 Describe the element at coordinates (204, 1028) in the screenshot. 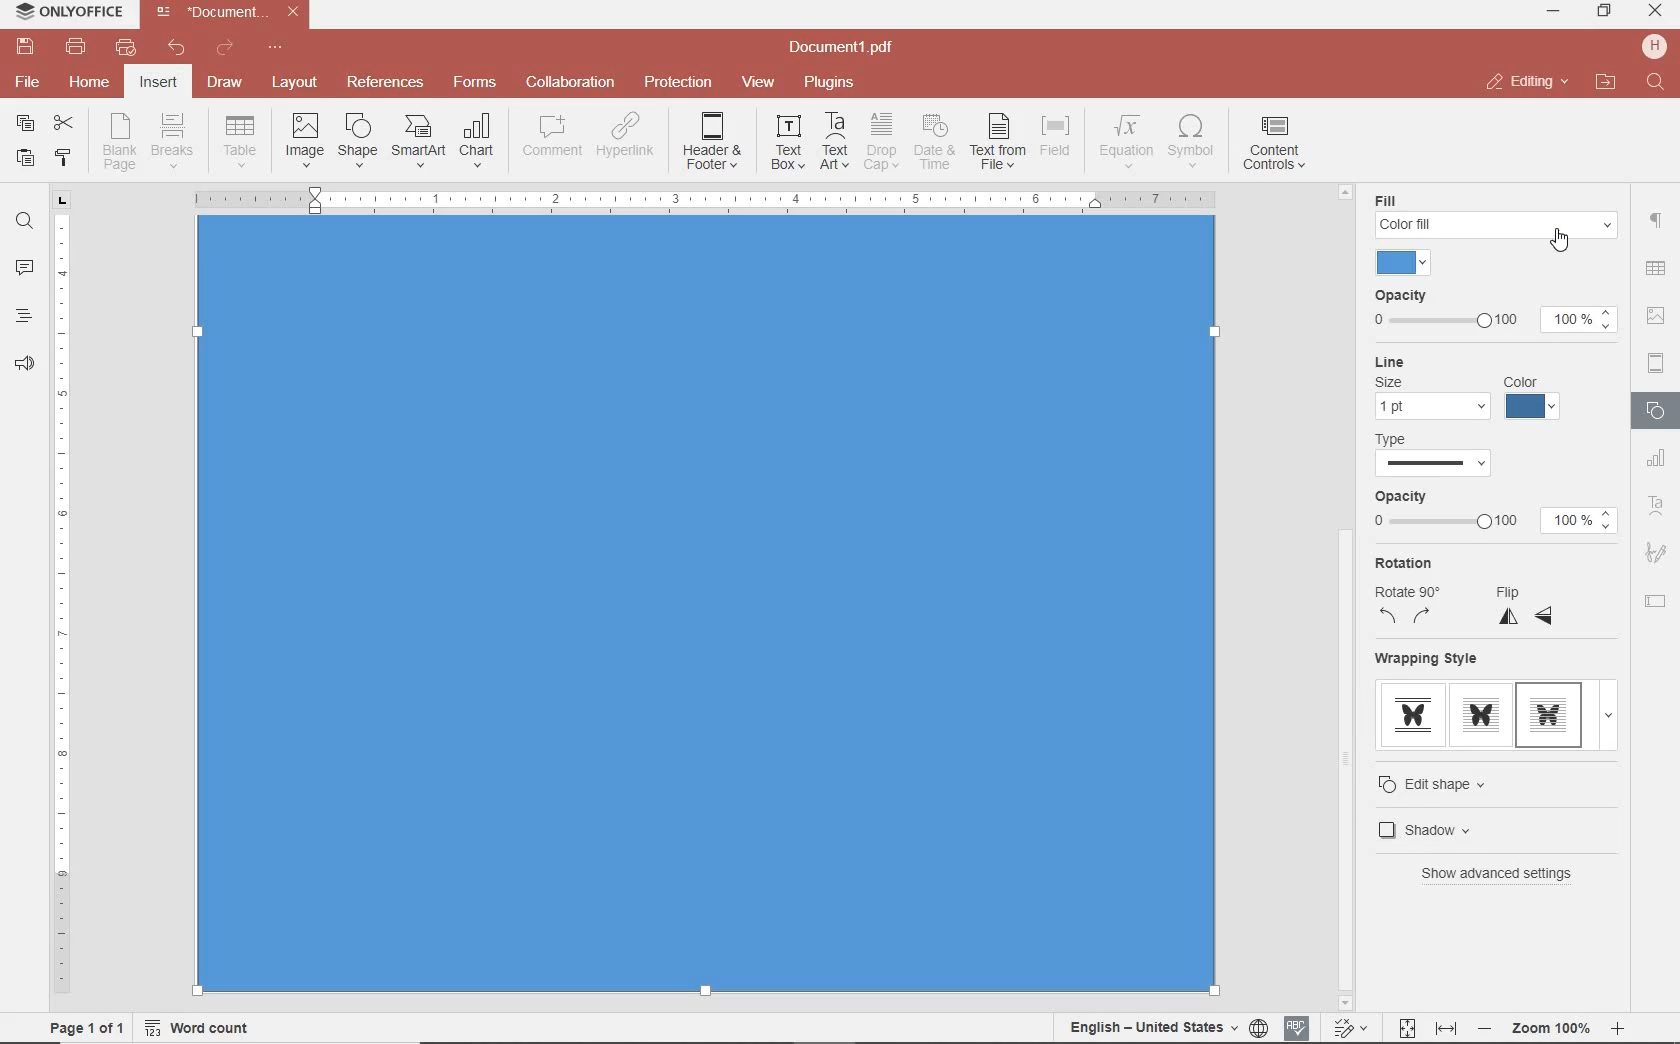

I see `word count` at that location.